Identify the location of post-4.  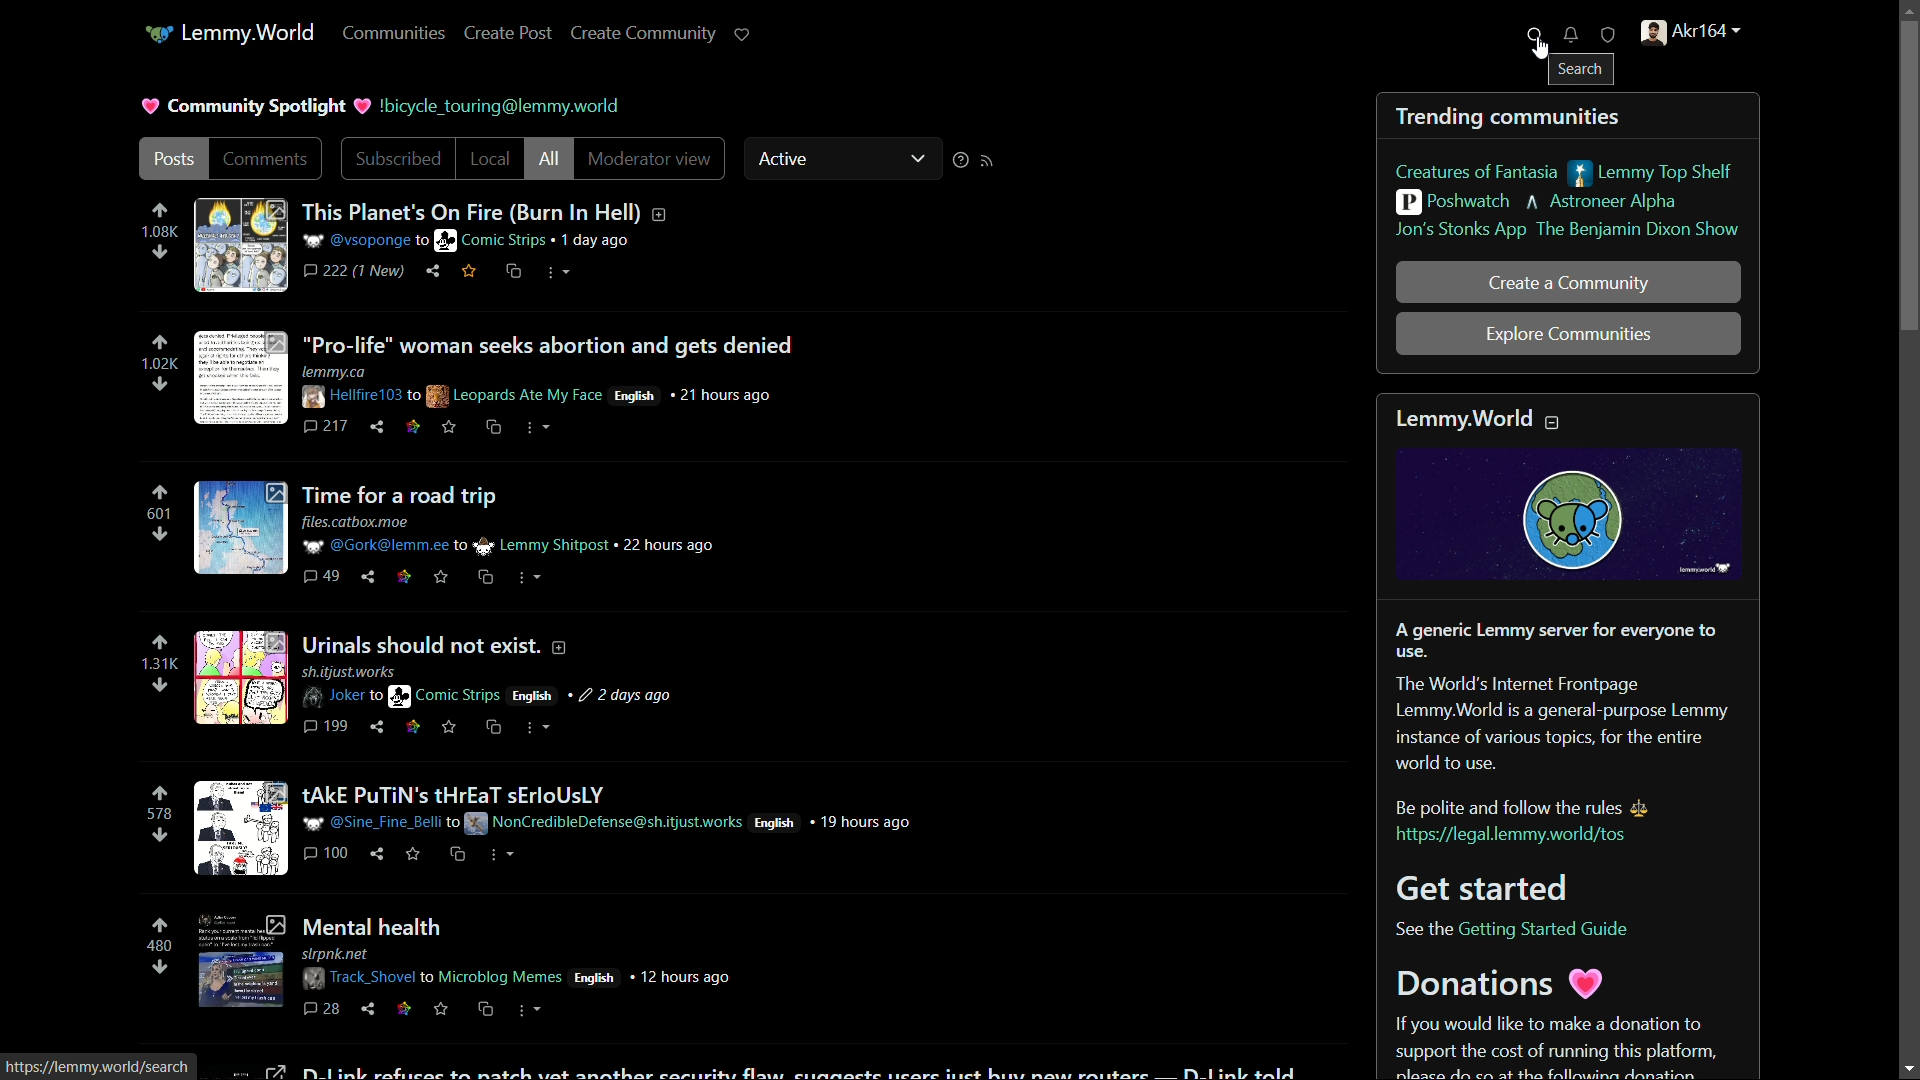
(436, 686).